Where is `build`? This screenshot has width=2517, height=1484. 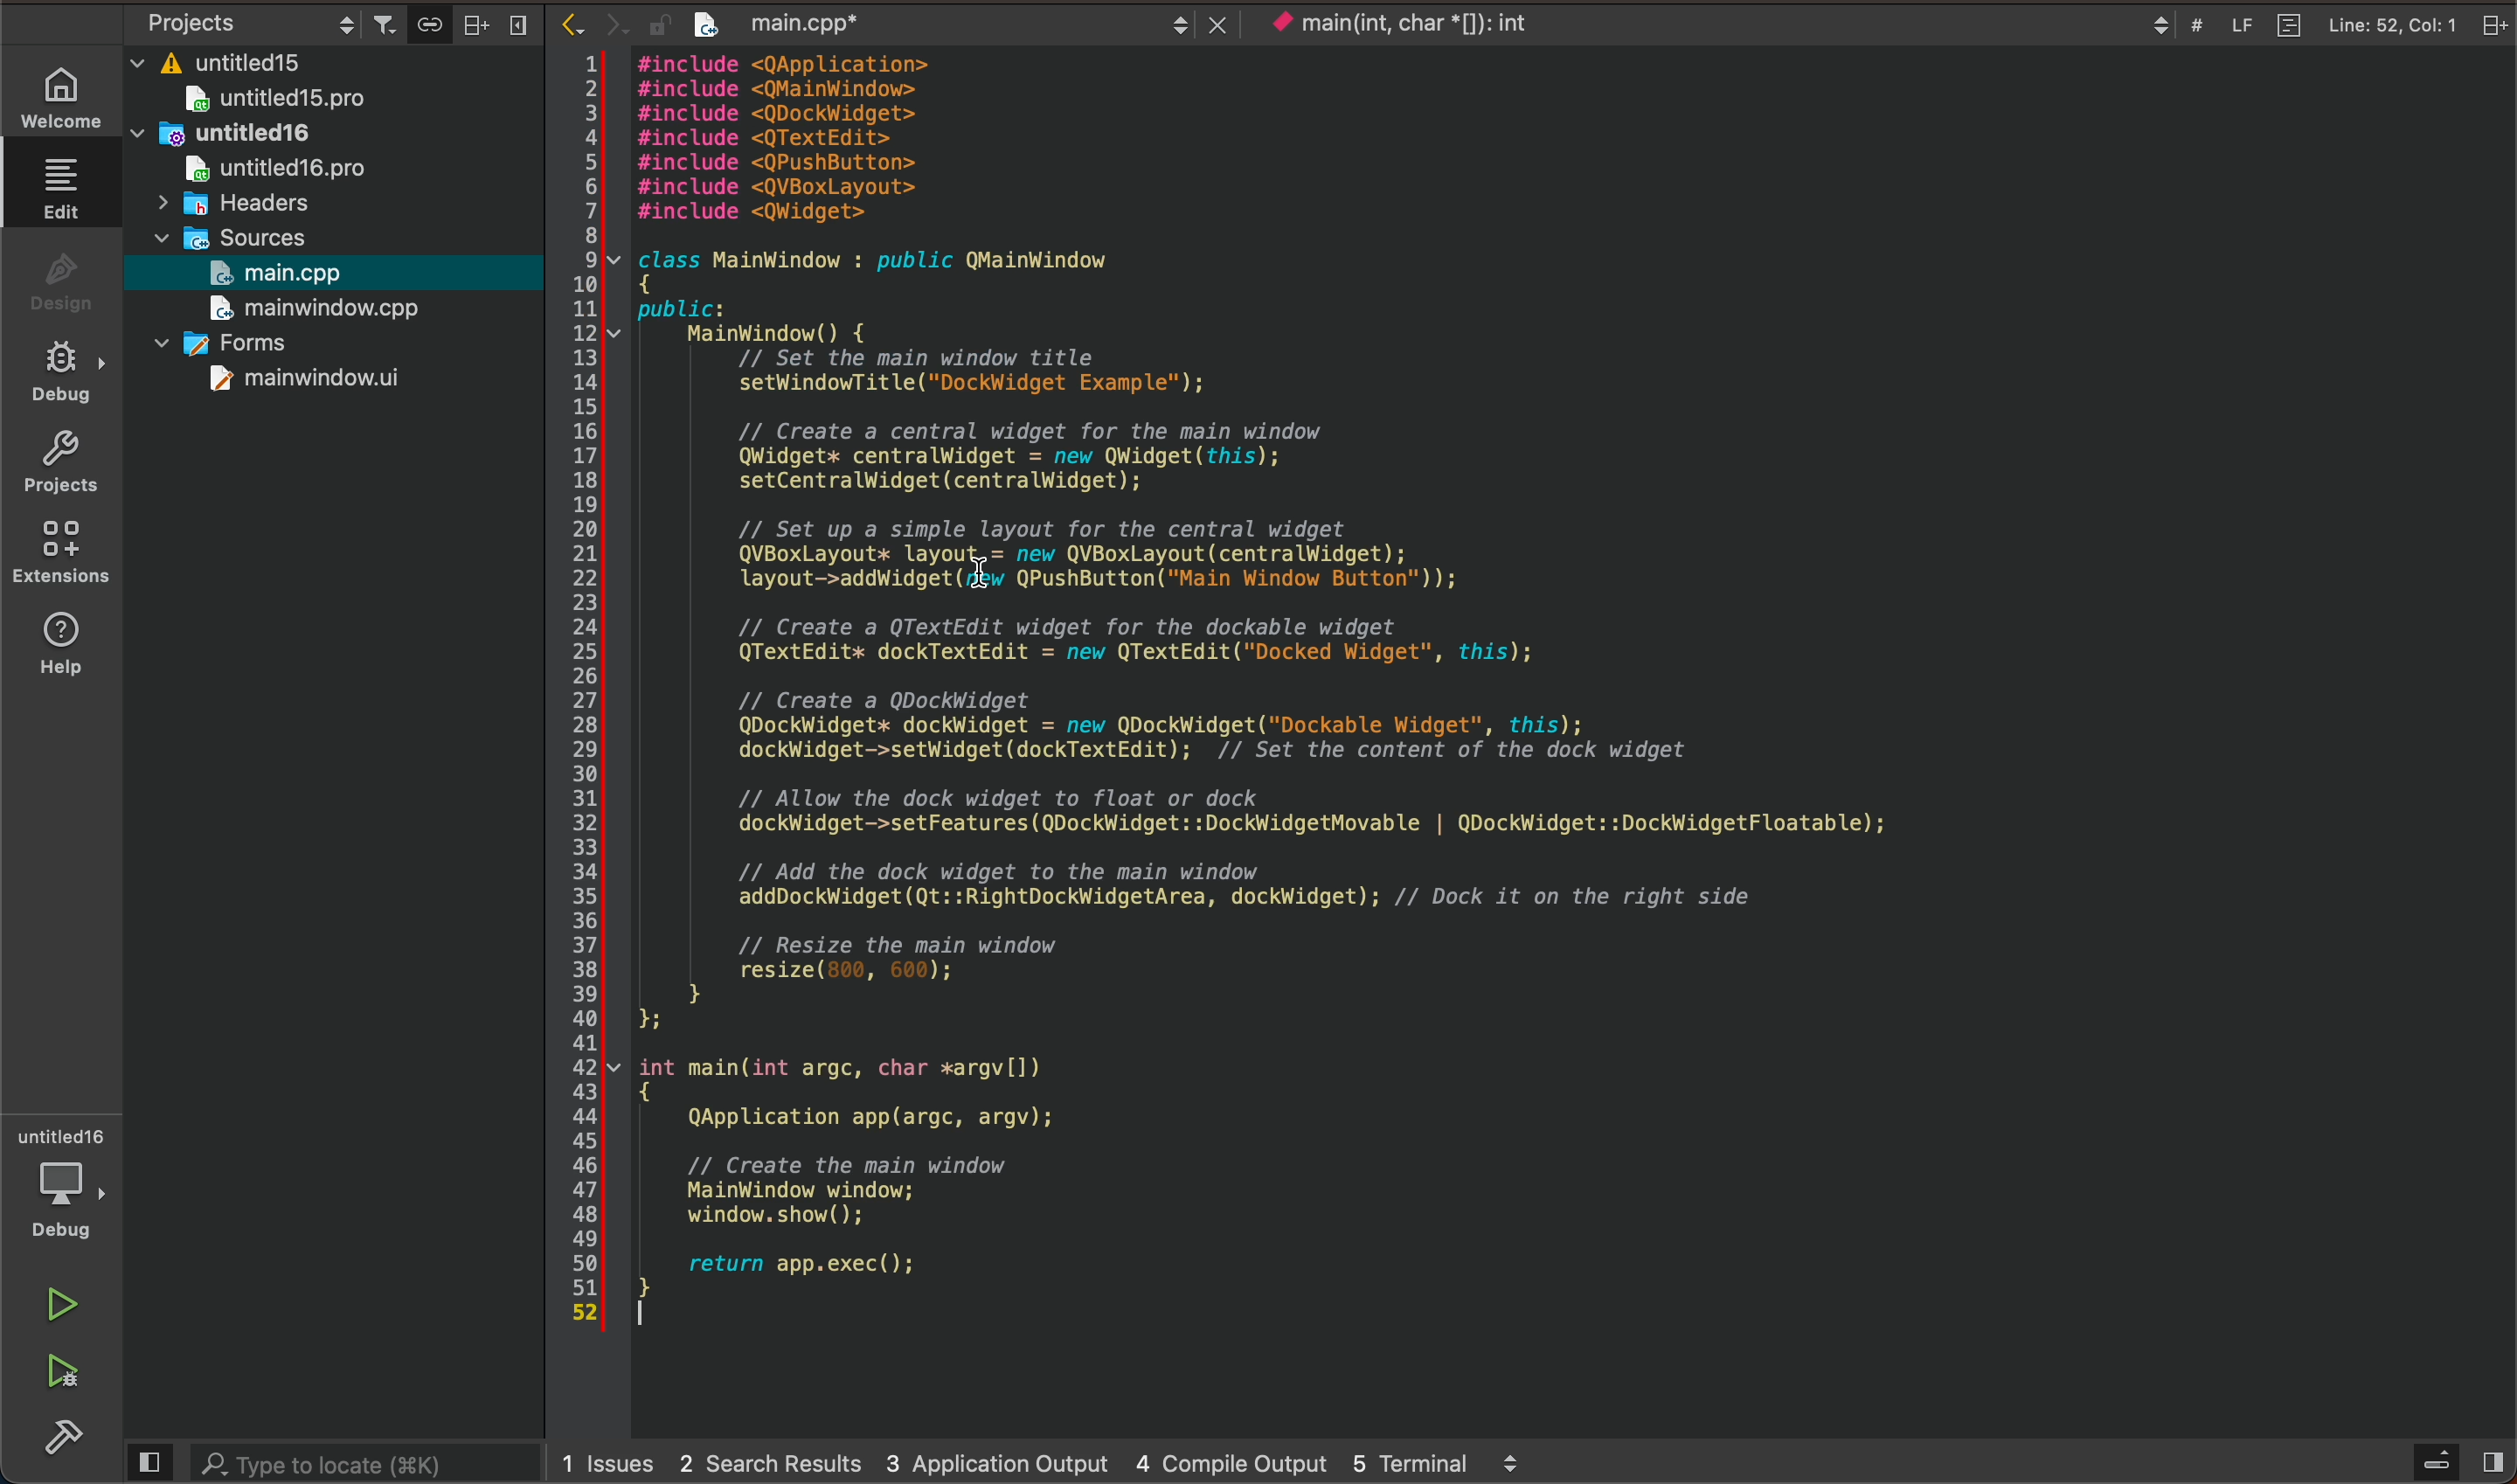 build is located at coordinates (73, 1438).